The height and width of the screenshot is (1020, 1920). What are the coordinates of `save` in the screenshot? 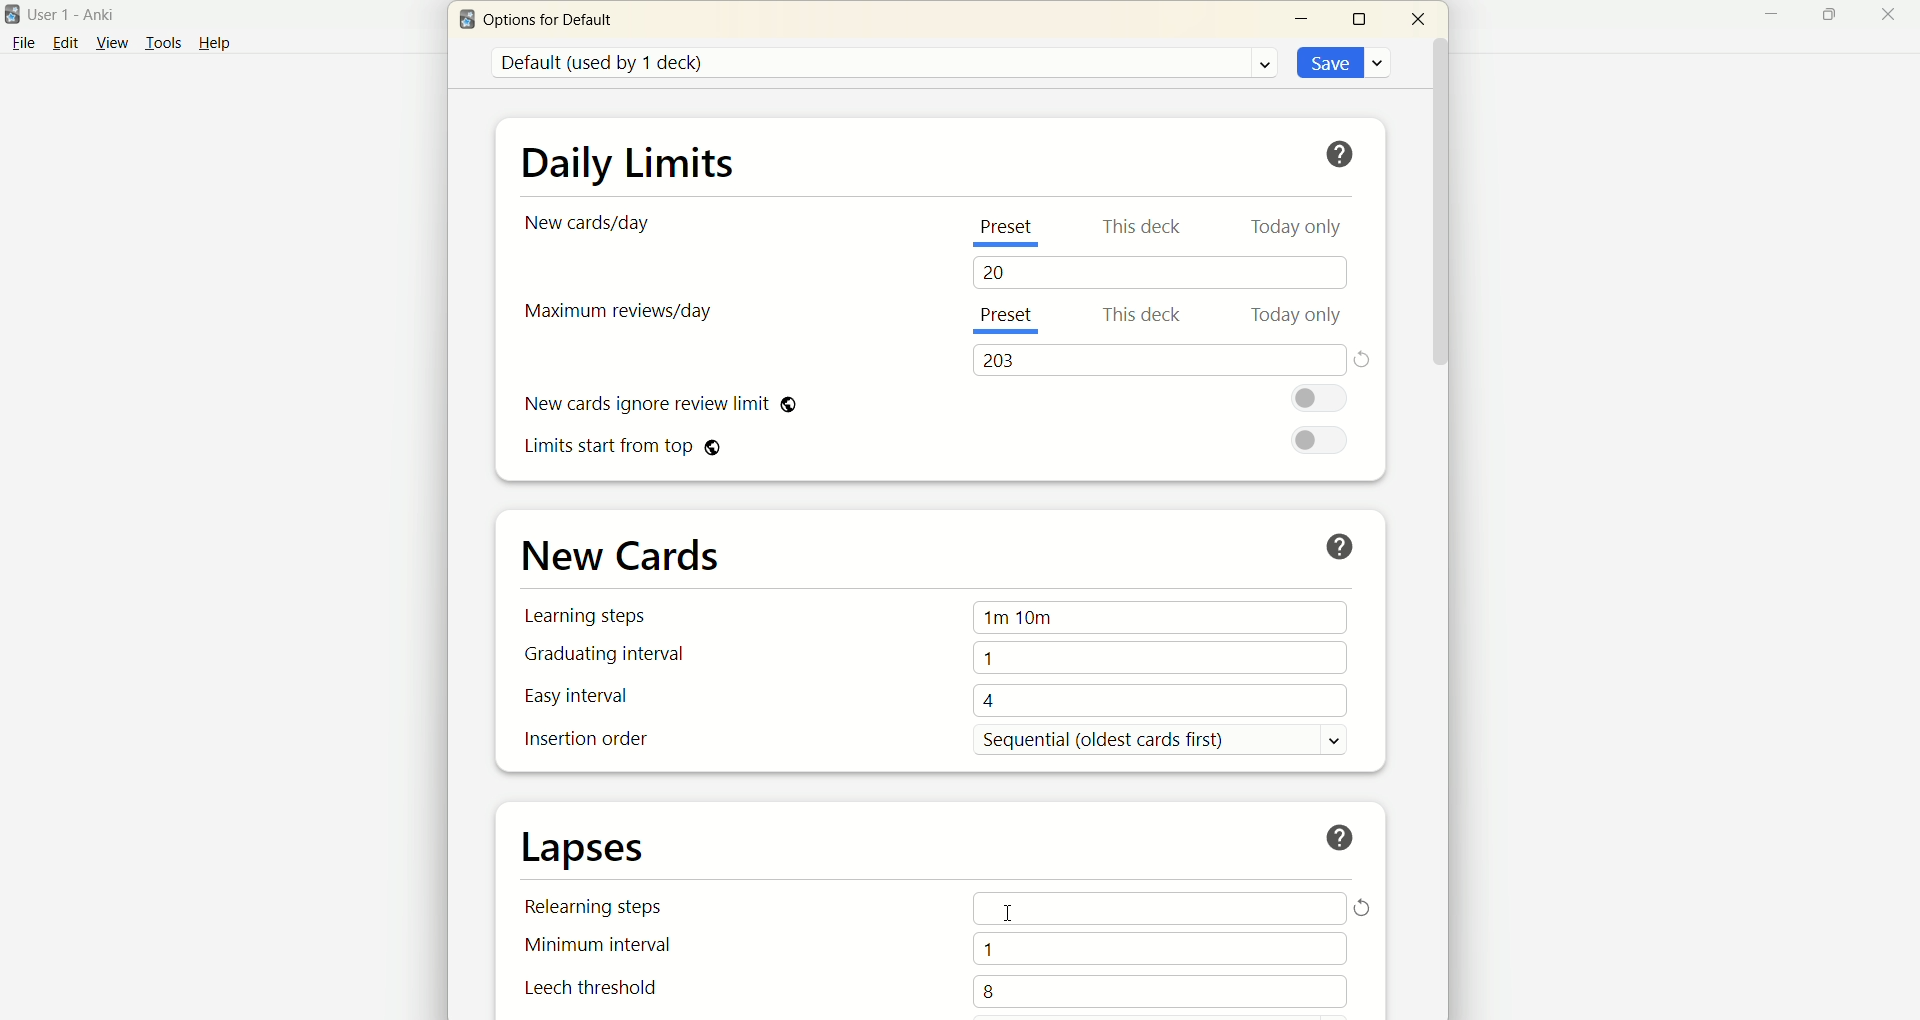 It's located at (1340, 60).